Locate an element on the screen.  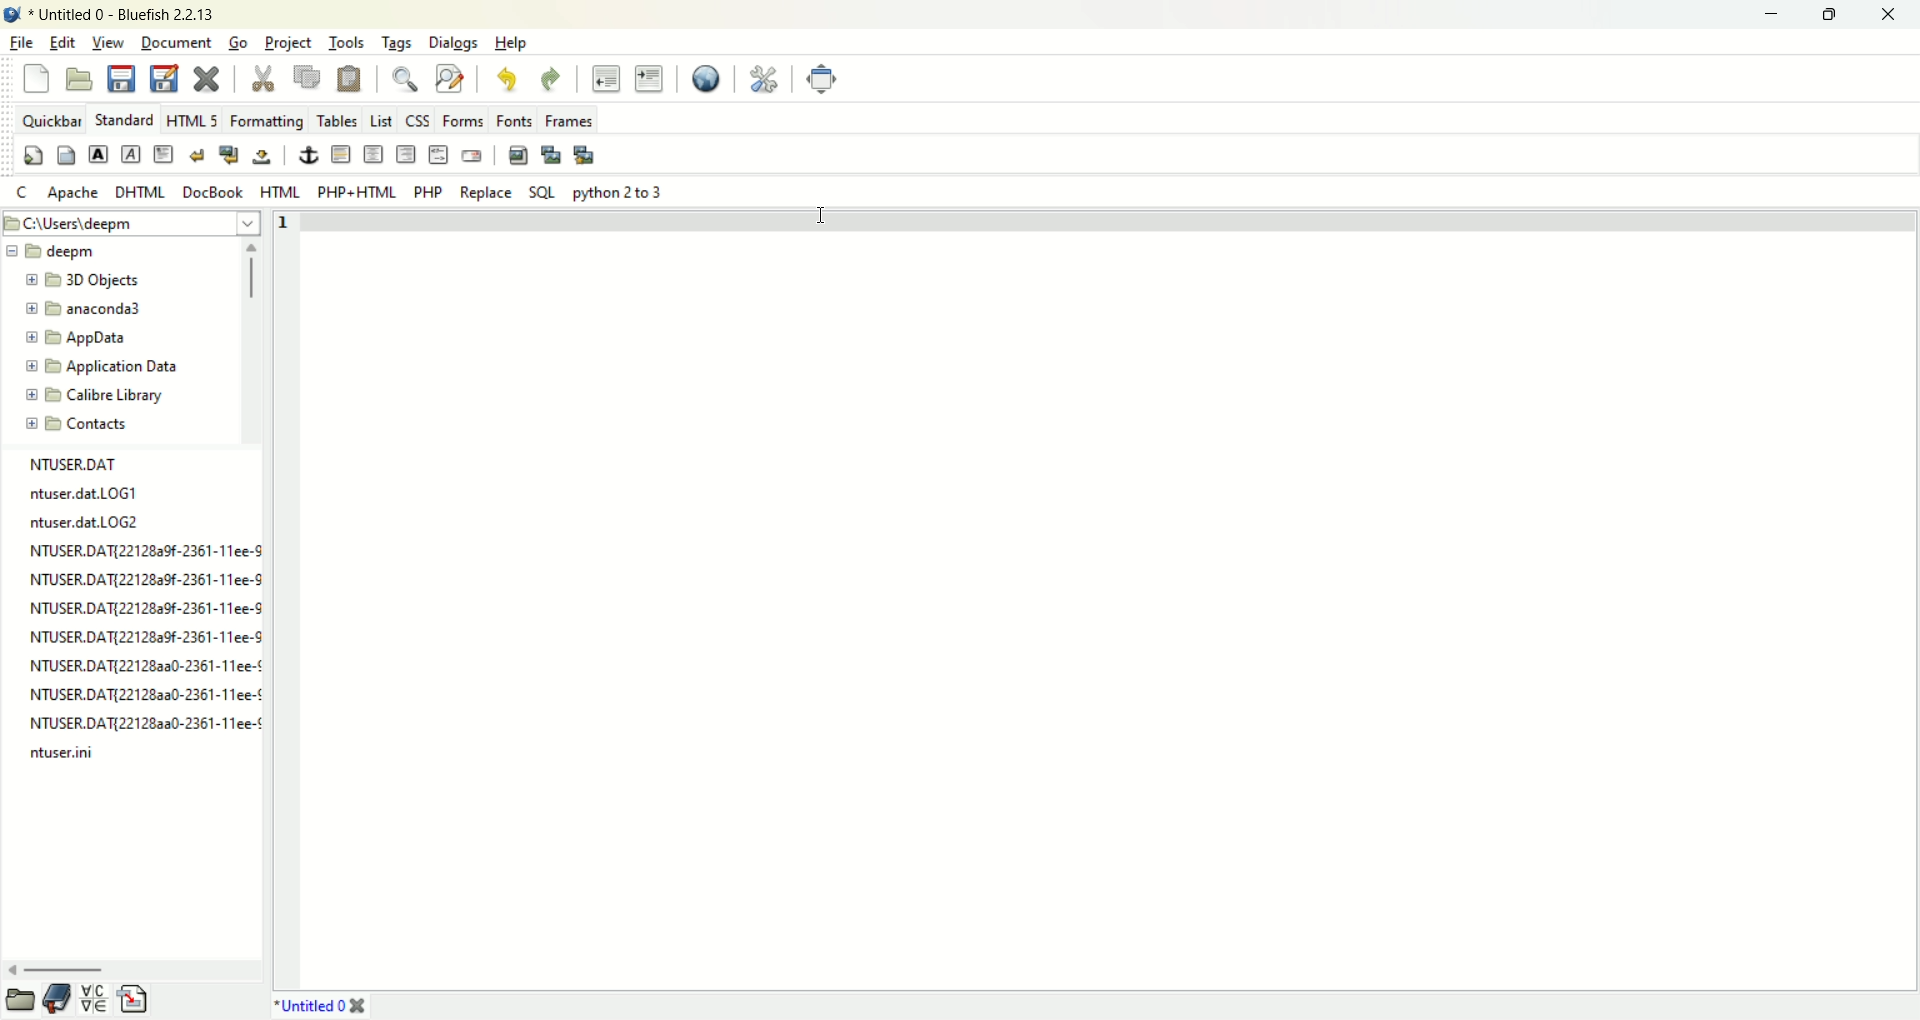
*Untitled 0 is located at coordinates (310, 1004).